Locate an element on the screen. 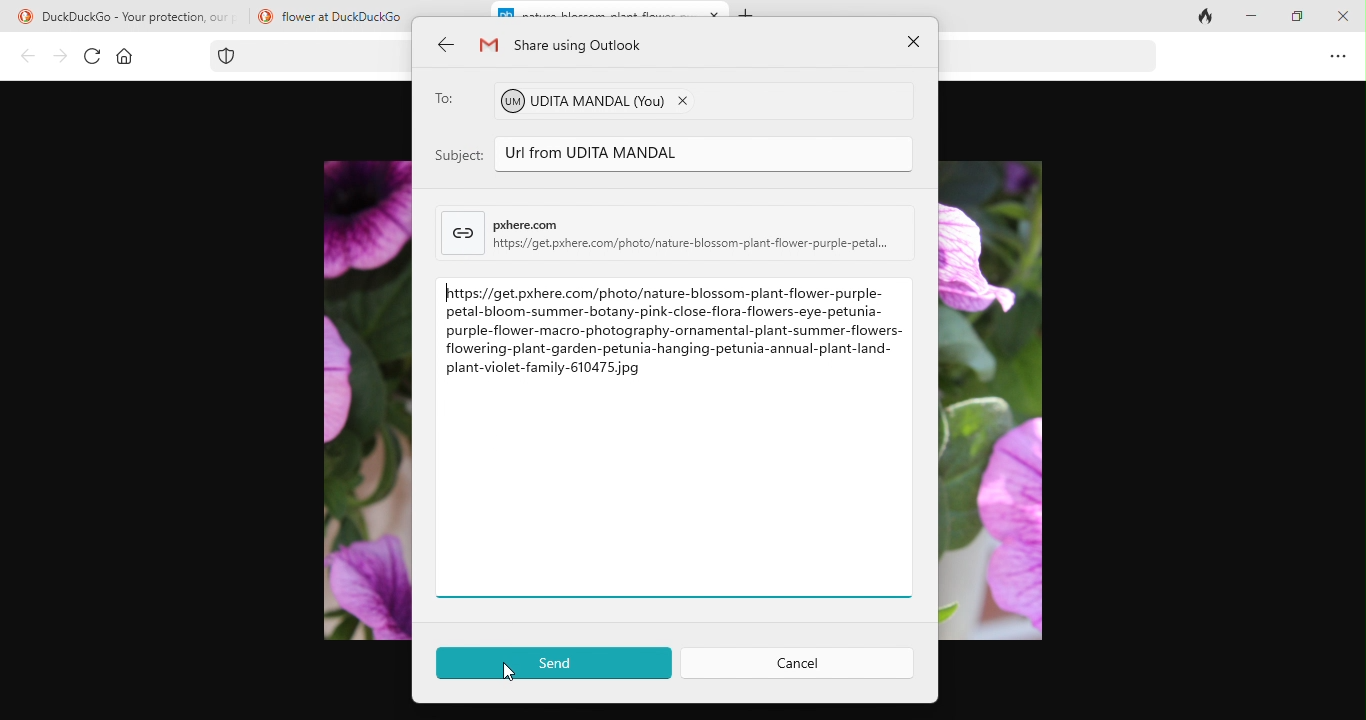 The width and height of the screenshot is (1366, 720). forward is located at coordinates (57, 56).